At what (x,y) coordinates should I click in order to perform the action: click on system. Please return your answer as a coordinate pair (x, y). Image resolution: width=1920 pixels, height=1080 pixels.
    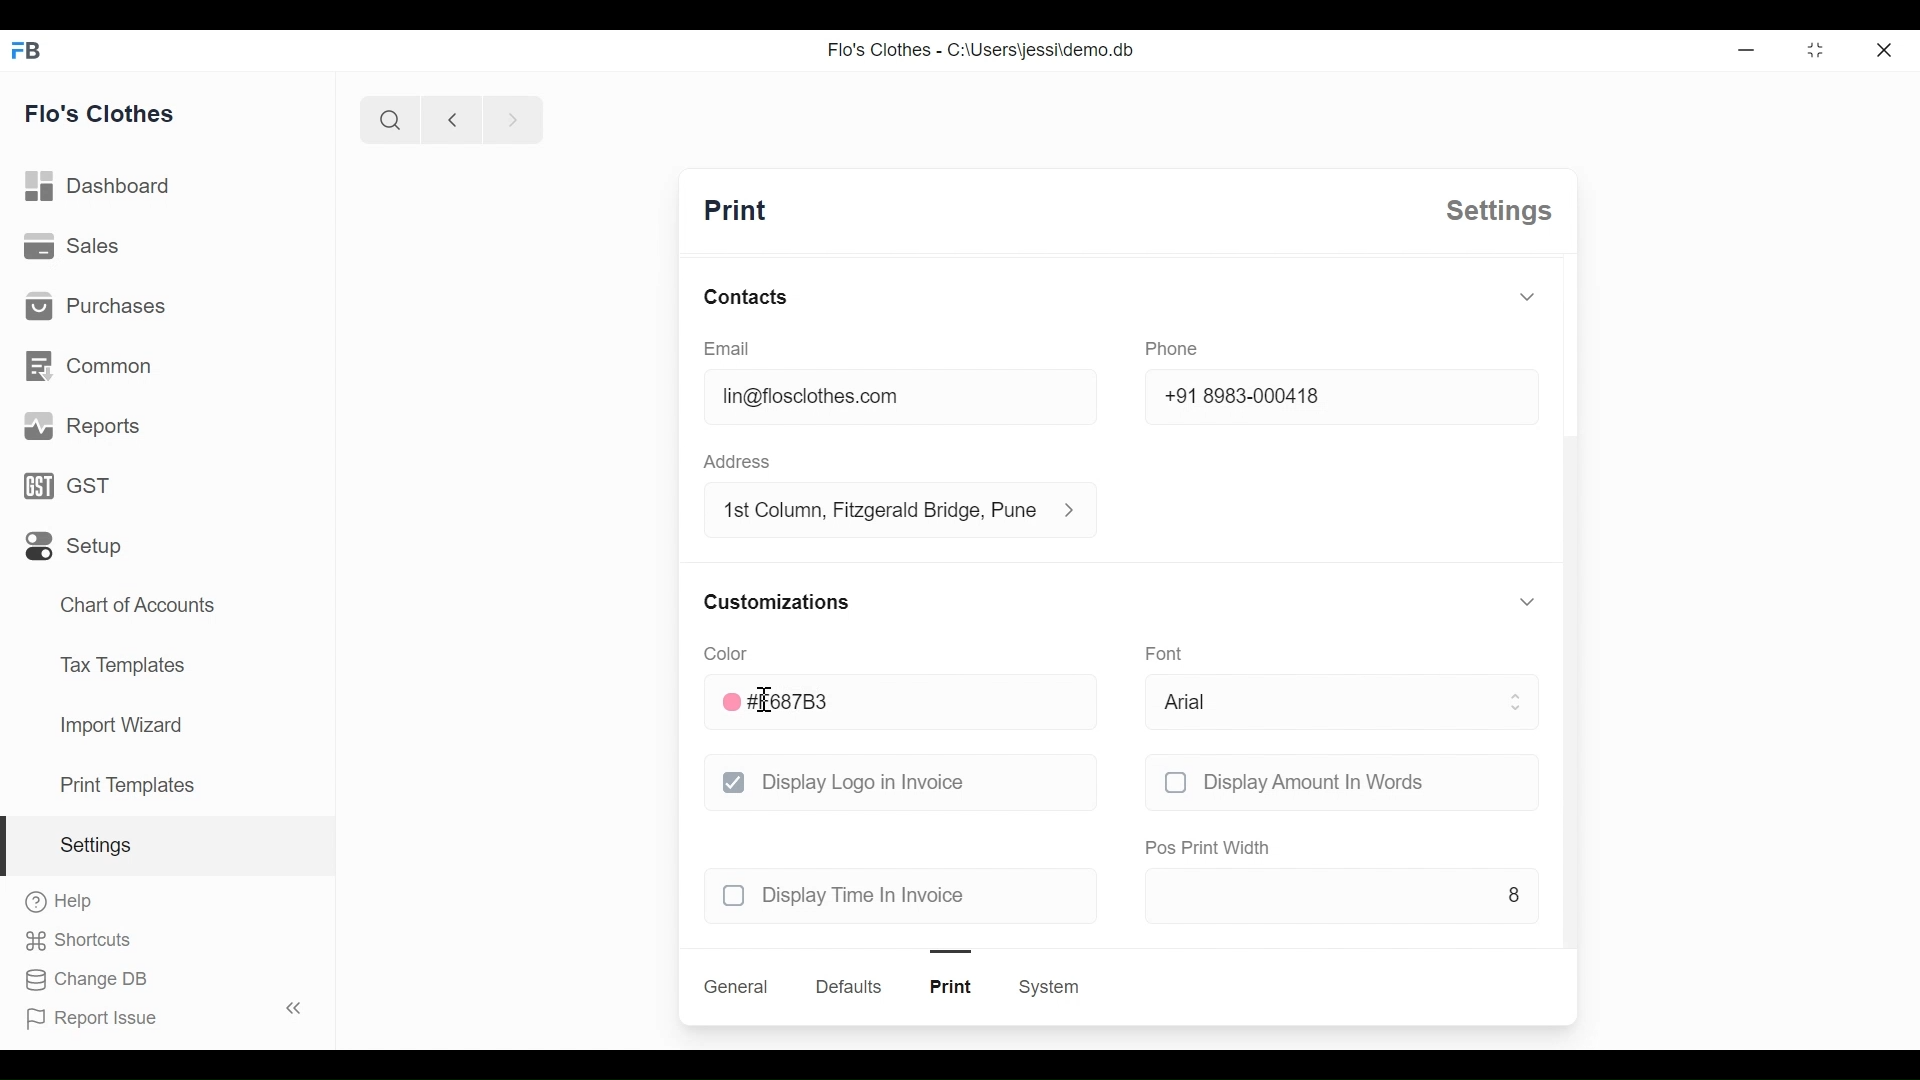
    Looking at the image, I should click on (1048, 987).